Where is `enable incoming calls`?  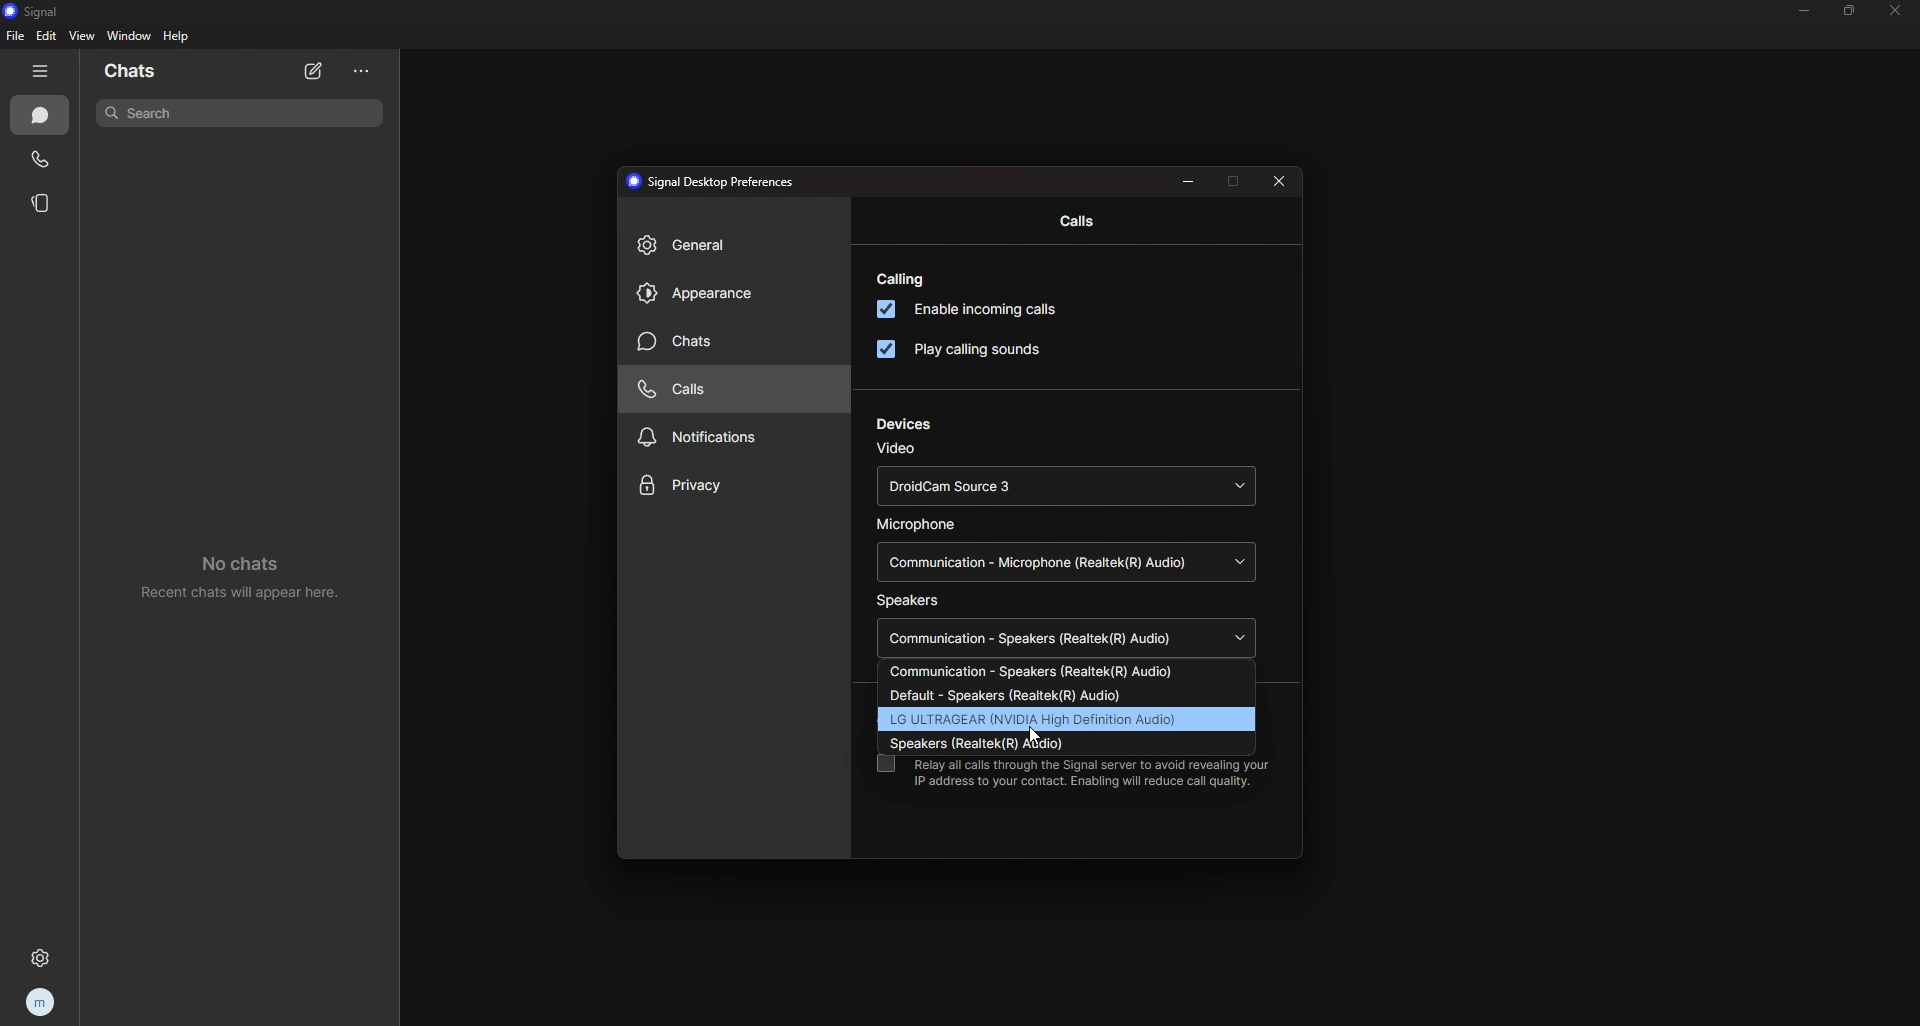
enable incoming calls is located at coordinates (966, 309).